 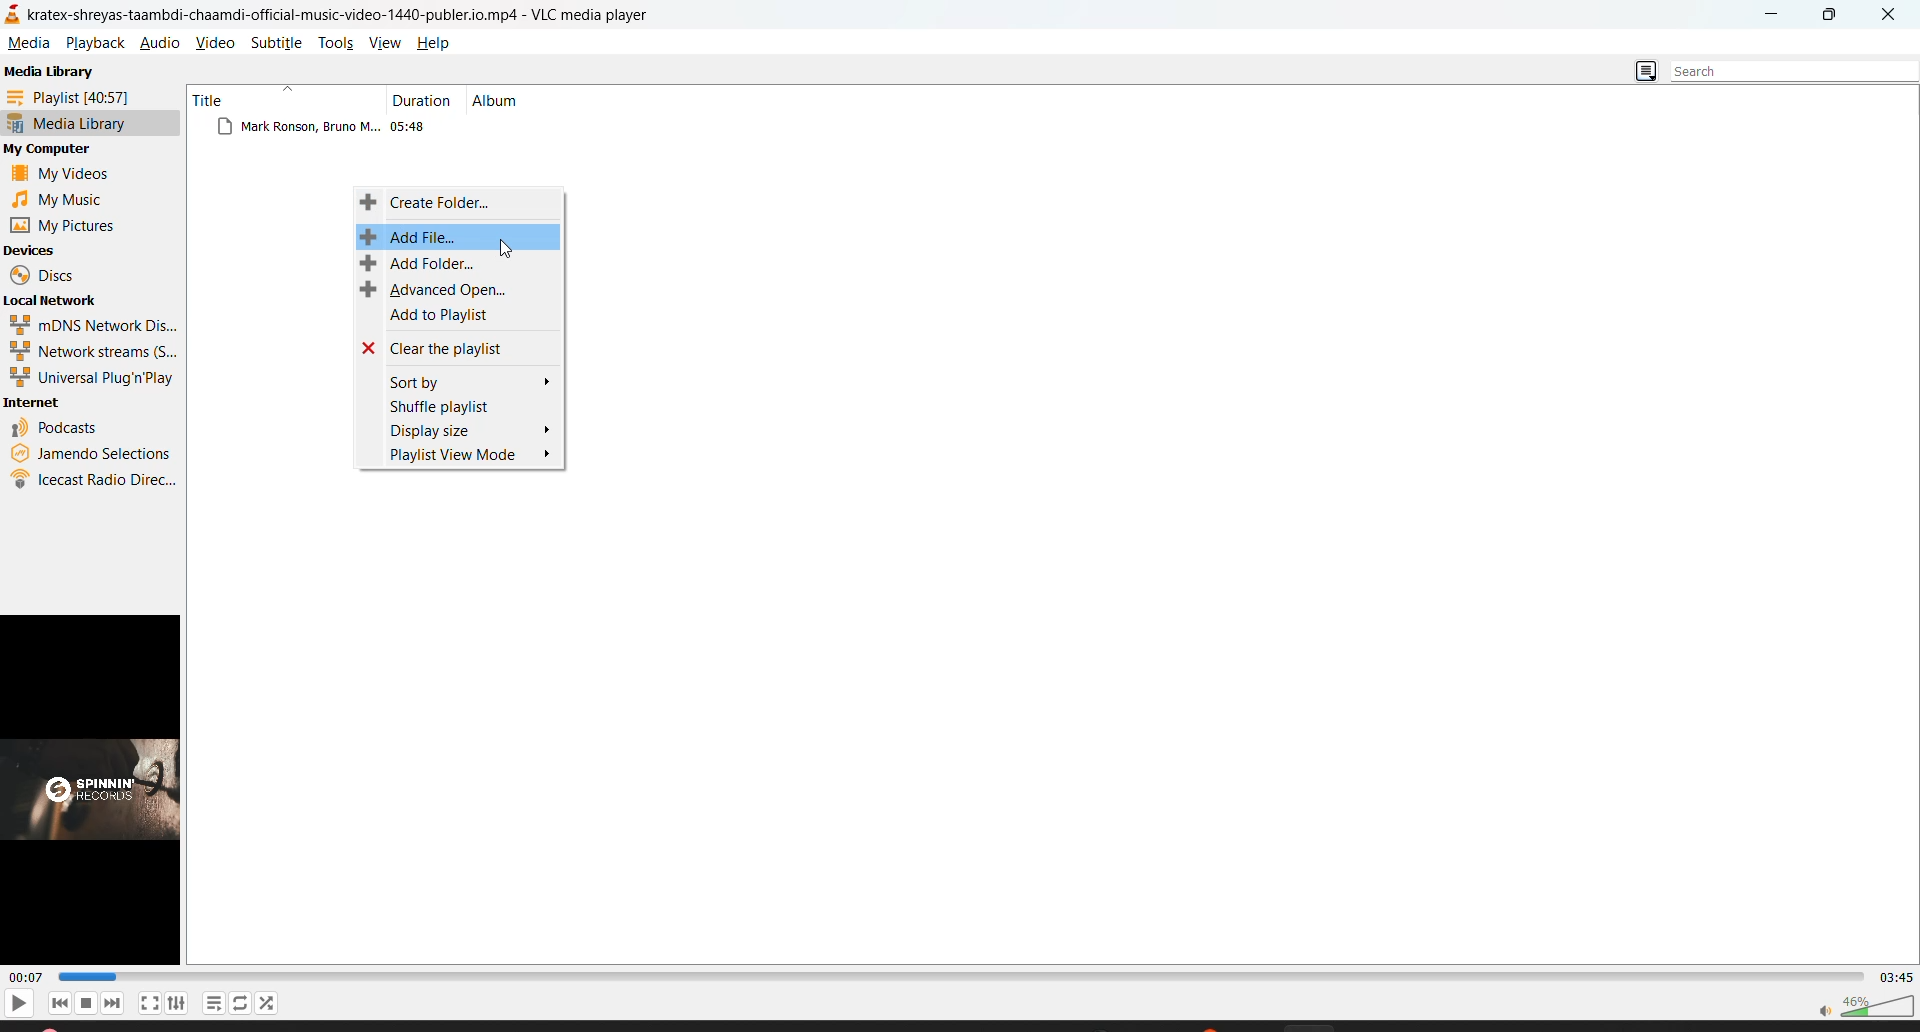 I want to click on create folder, so click(x=429, y=204).